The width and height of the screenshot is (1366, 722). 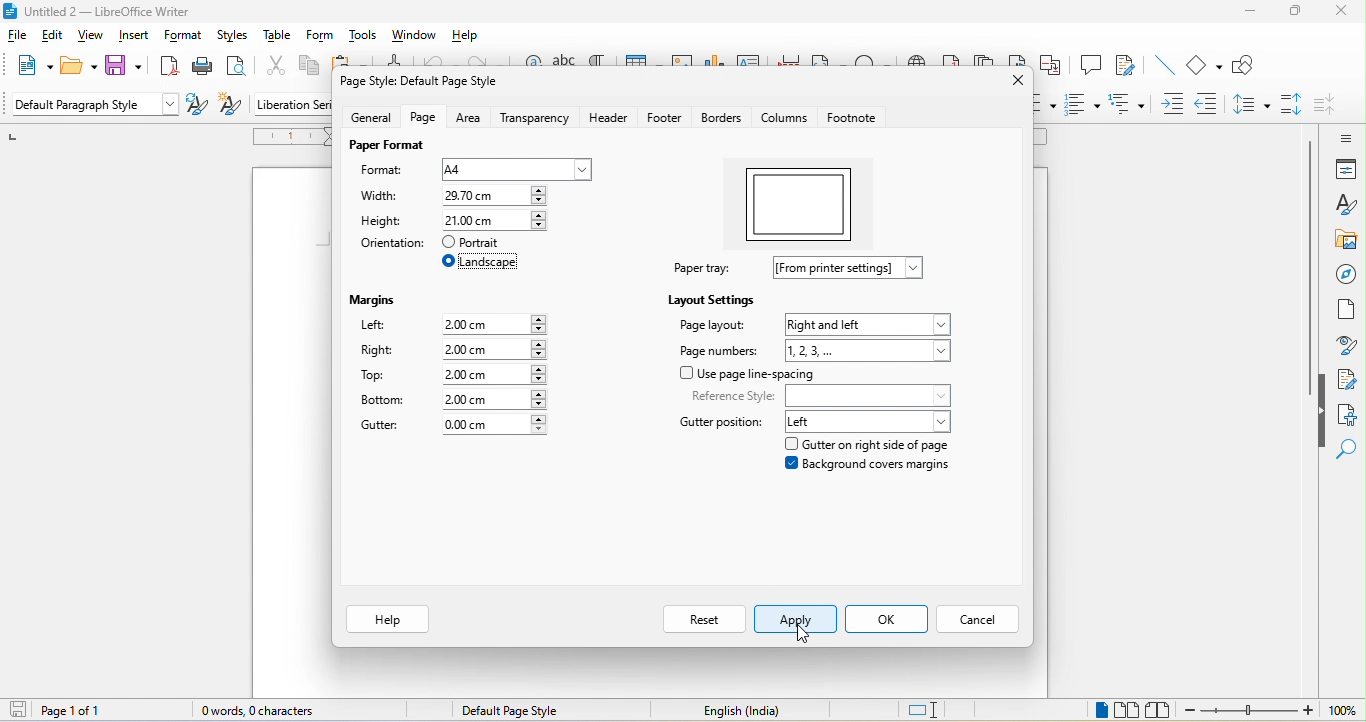 What do you see at coordinates (1348, 380) in the screenshot?
I see `manage changes` at bounding box center [1348, 380].